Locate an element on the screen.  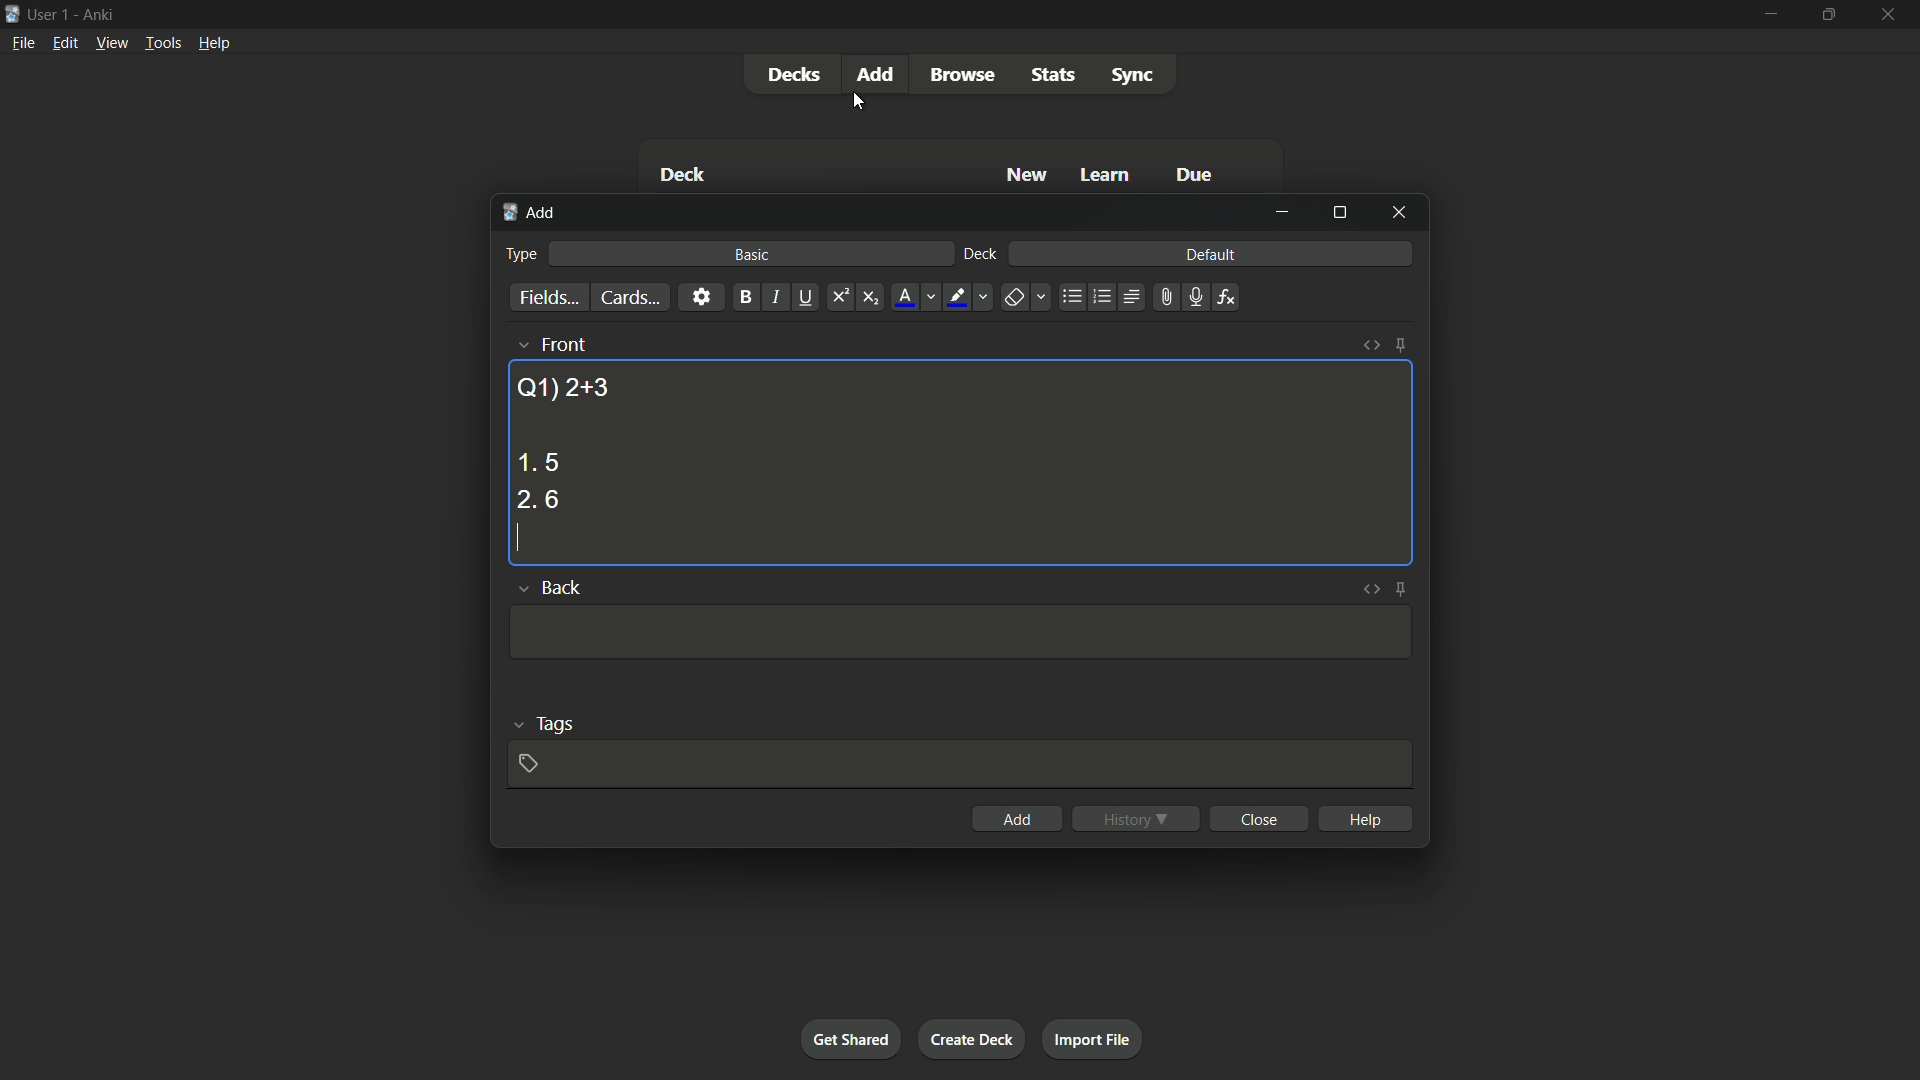
attach file is located at coordinates (1164, 297).